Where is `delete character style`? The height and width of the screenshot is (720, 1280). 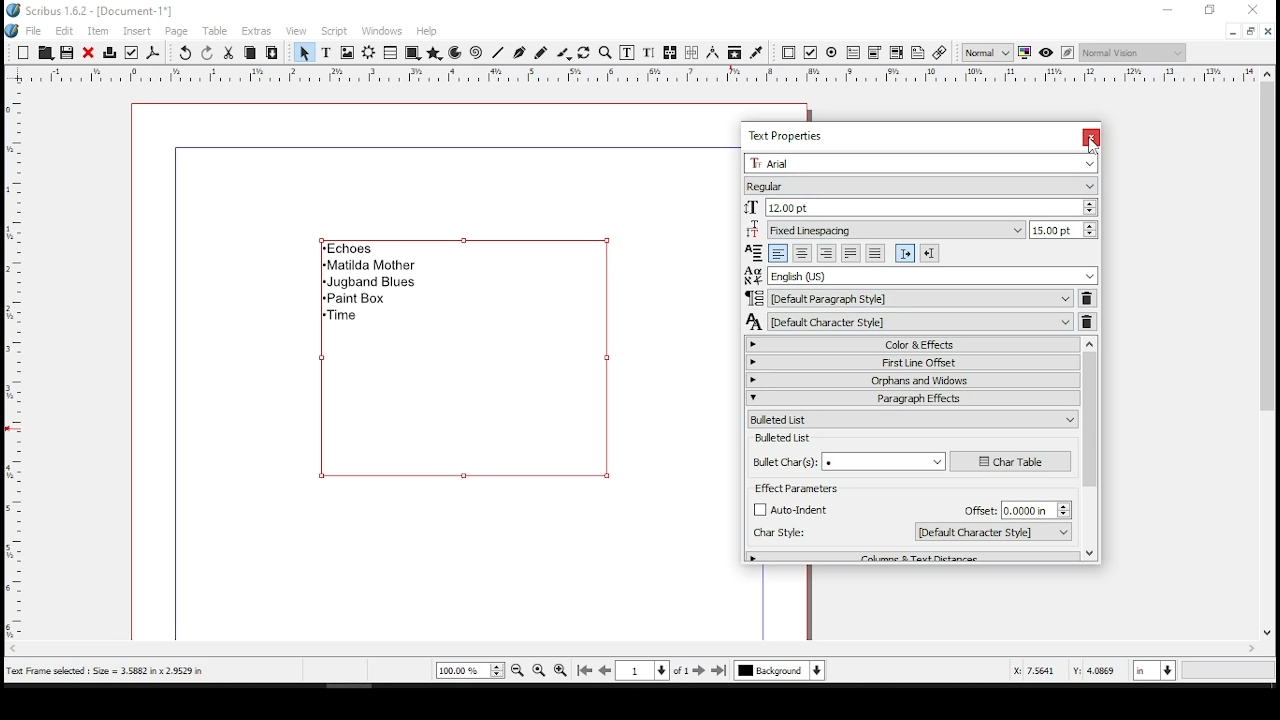 delete character style is located at coordinates (1087, 321).